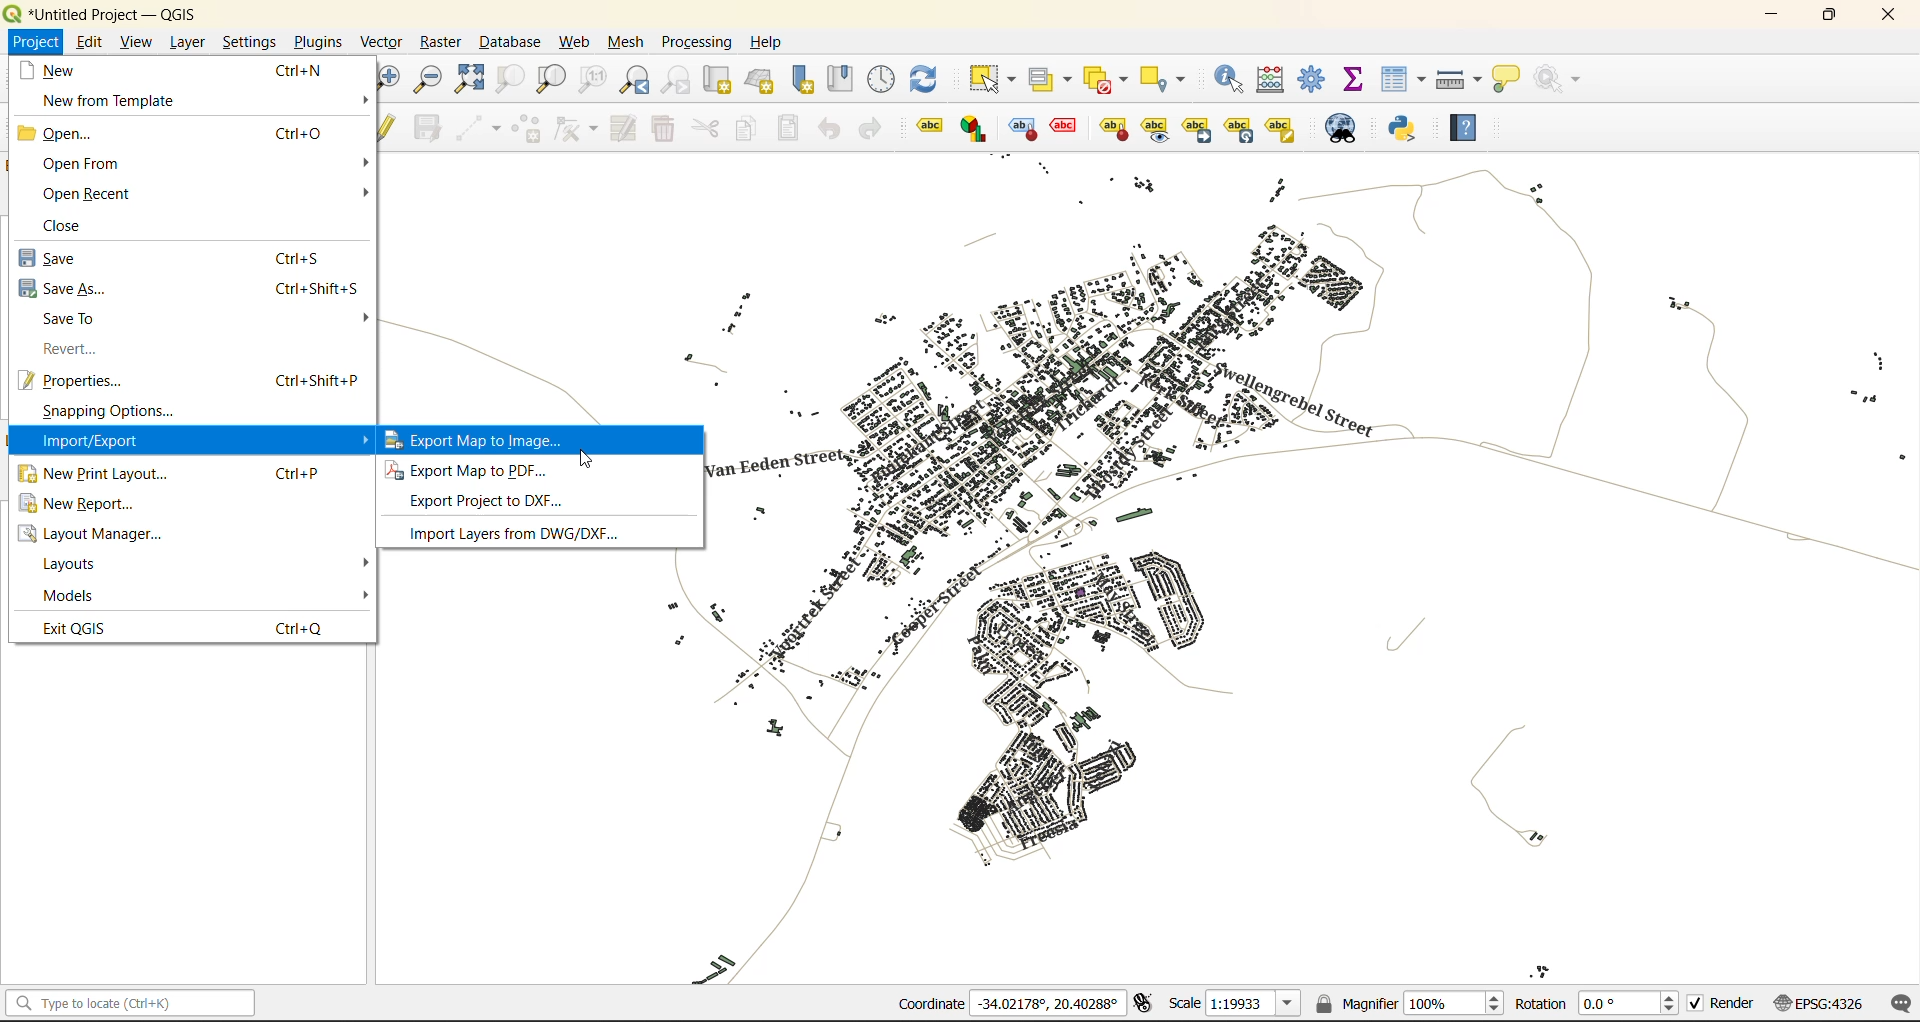 The width and height of the screenshot is (1920, 1022). What do you see at coordinates (638, 80) in the screenshot?
I see `zoom last` at bounding box center [638, 80].